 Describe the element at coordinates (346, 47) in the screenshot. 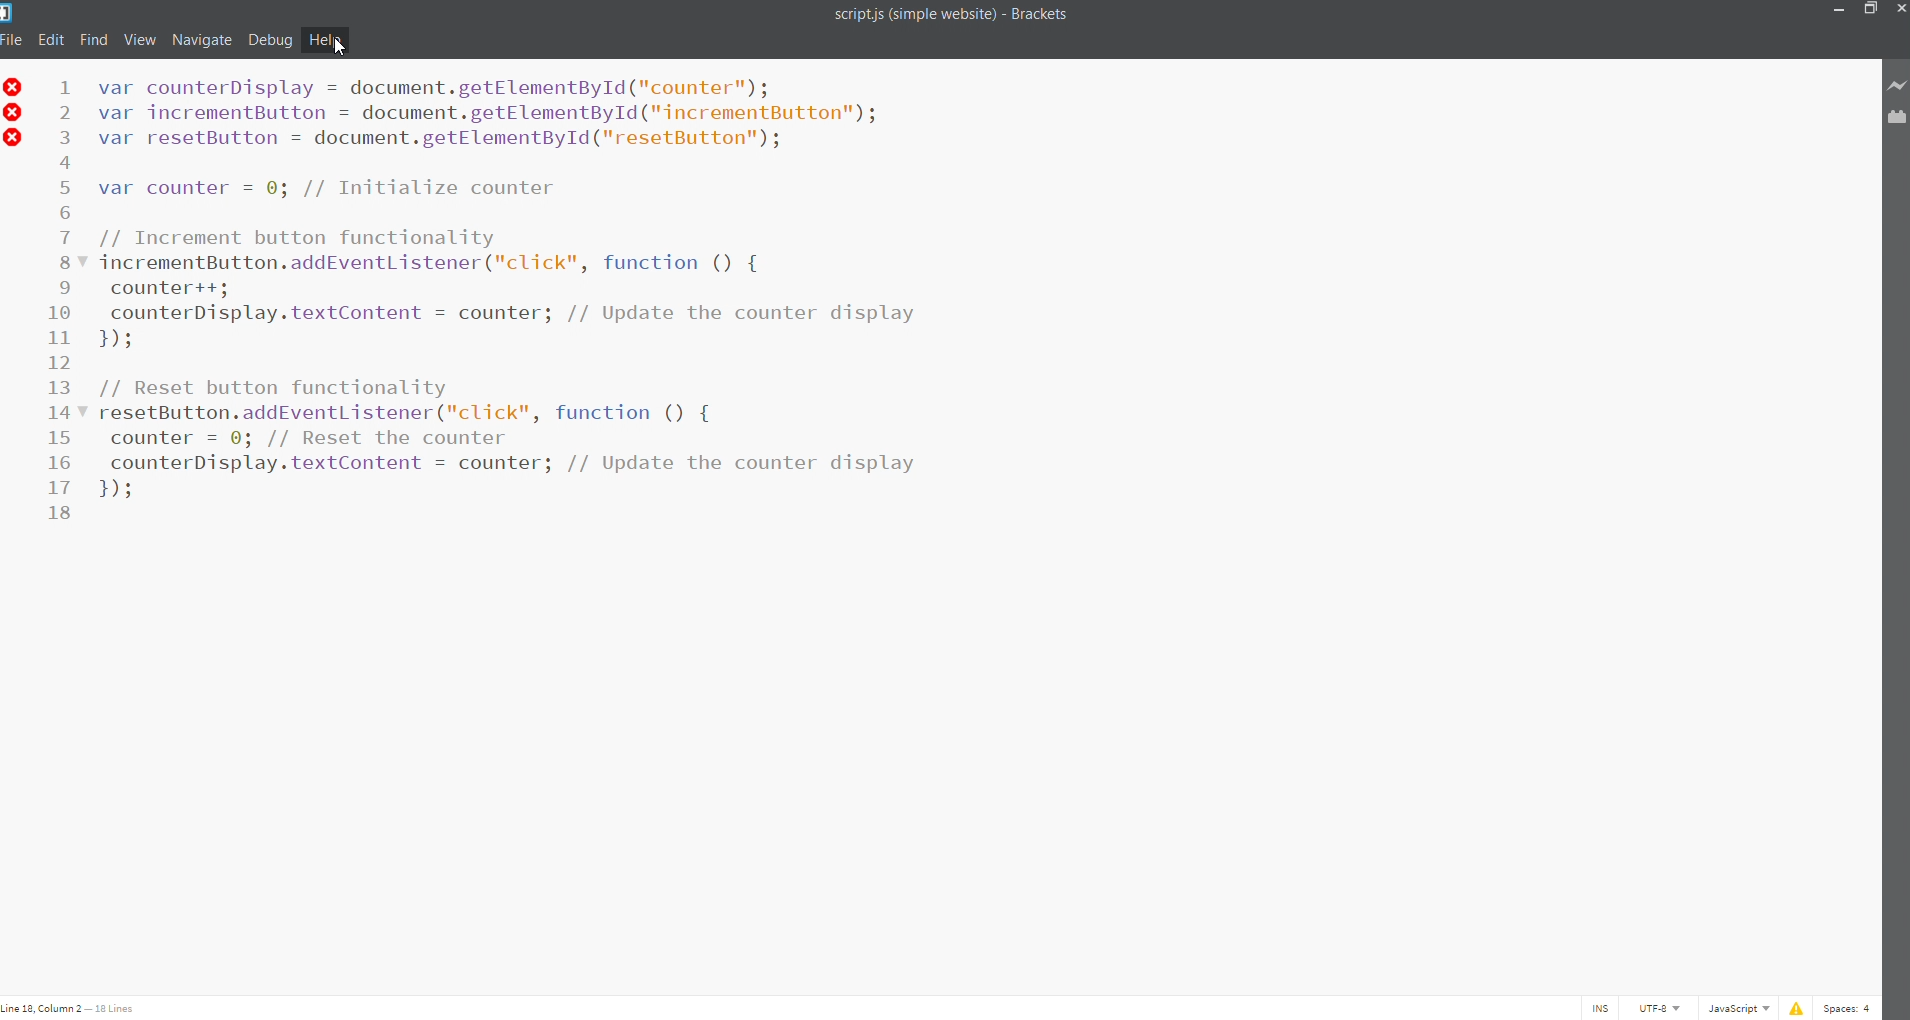

I see `Cursor` at that location.